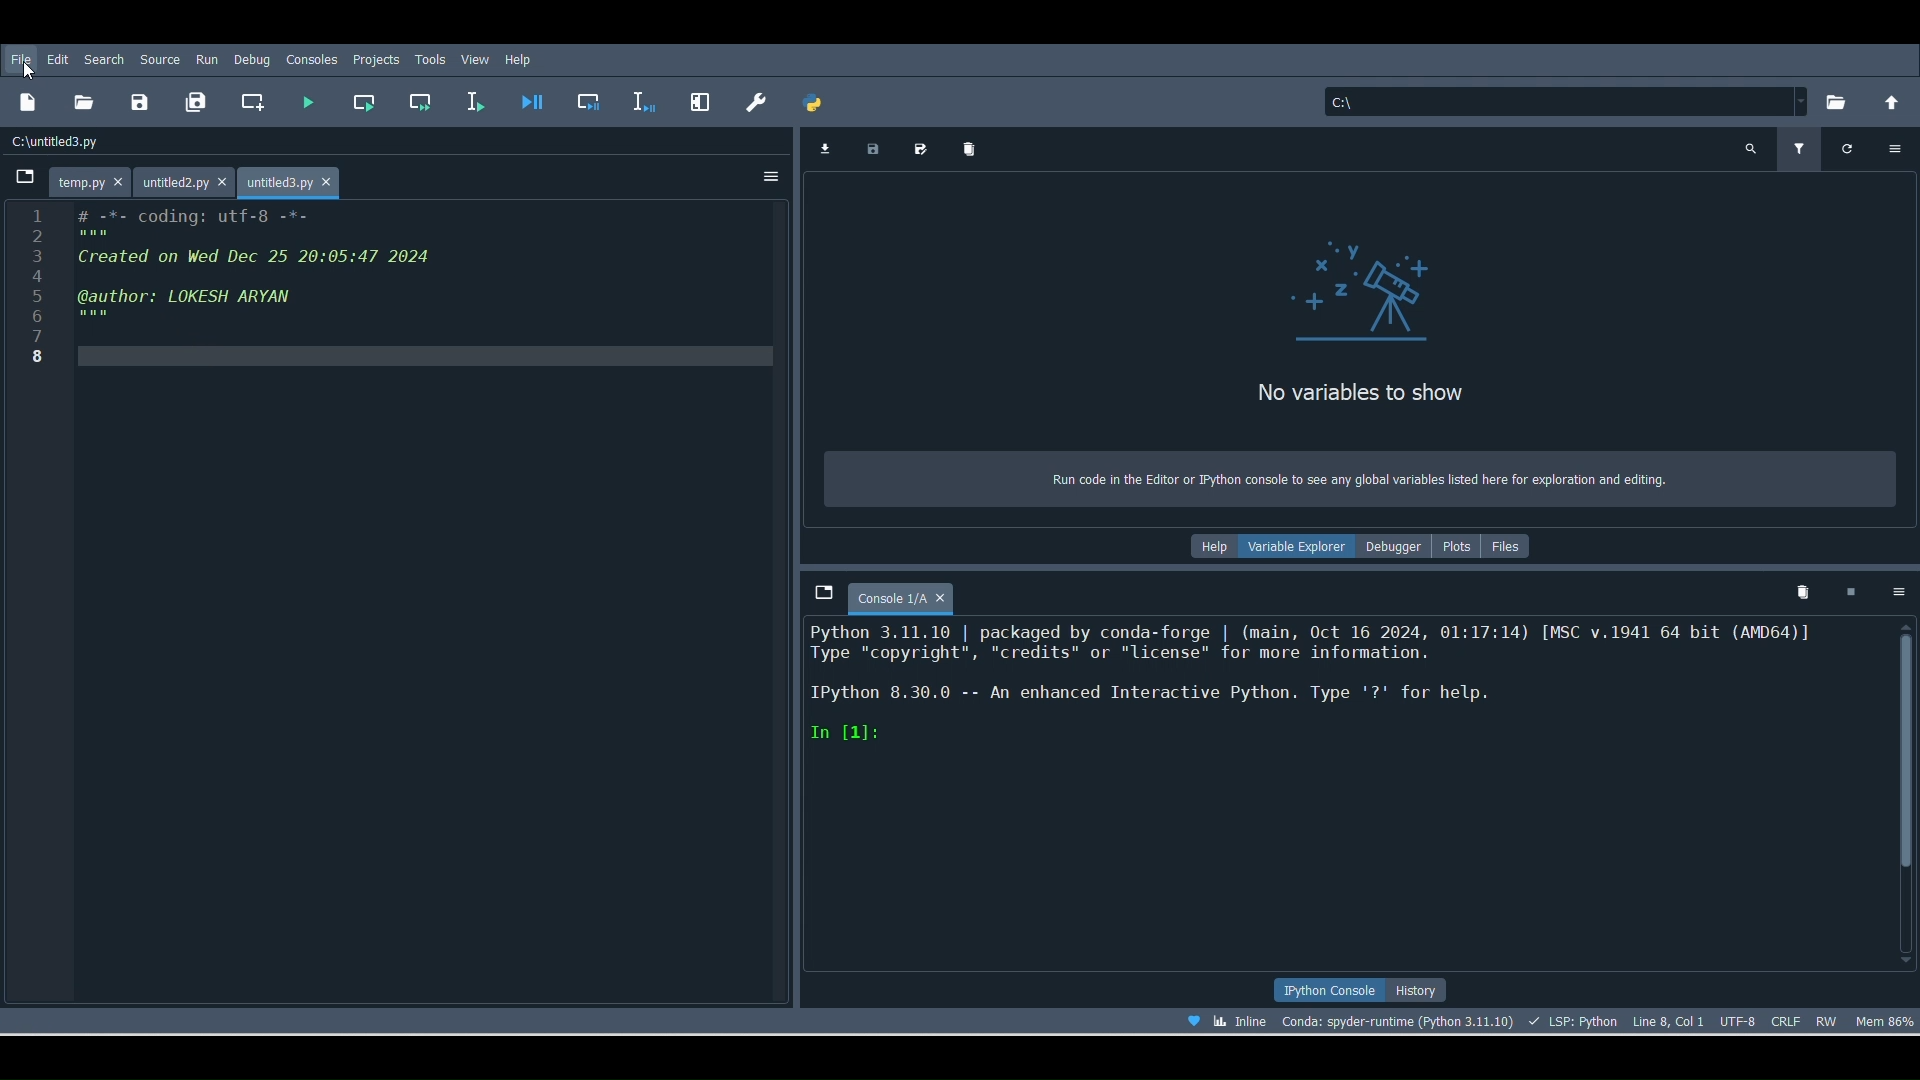  What do you see at coordinates (1897, 148) in the screenshot?
I see `Options` at bounding box center [1897, 148].